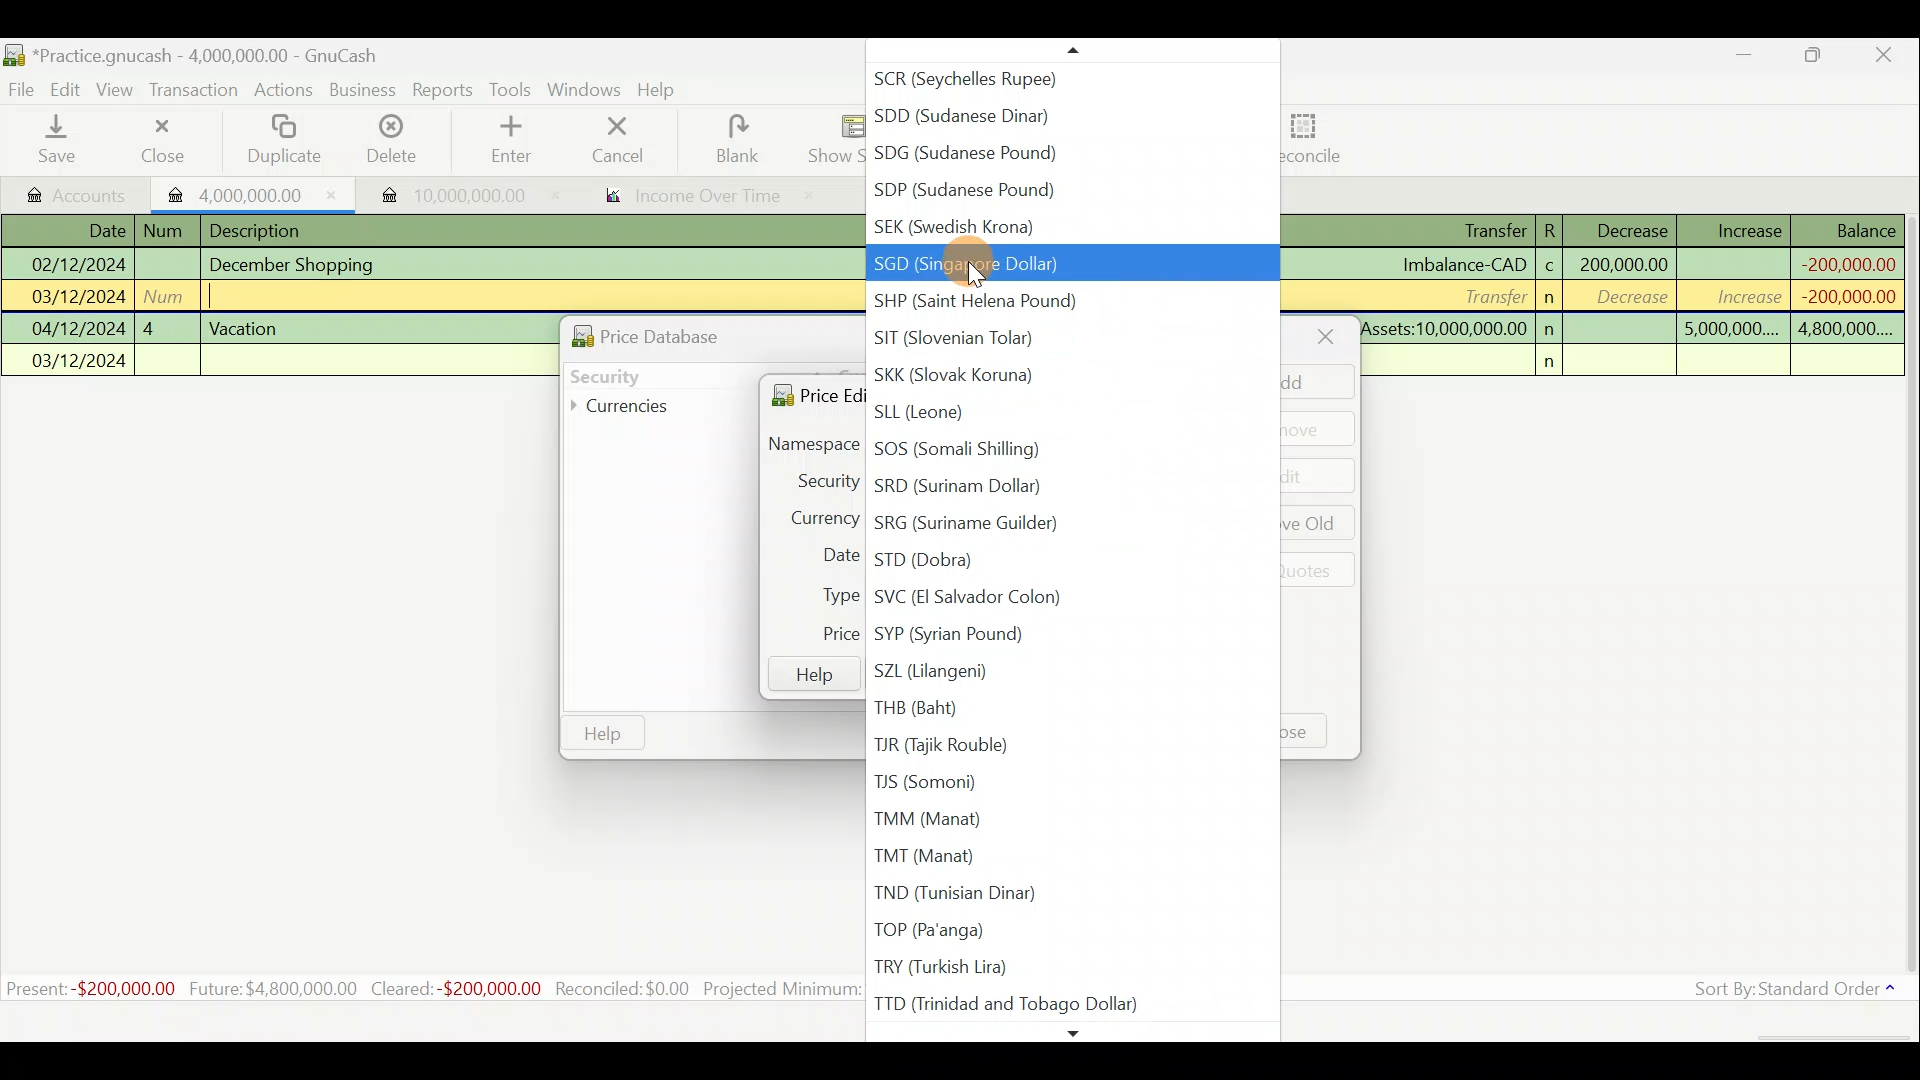 Image resolution: width=1920 pixels, height=1080 pixels. I want to click on Close, so click(1890, 55).